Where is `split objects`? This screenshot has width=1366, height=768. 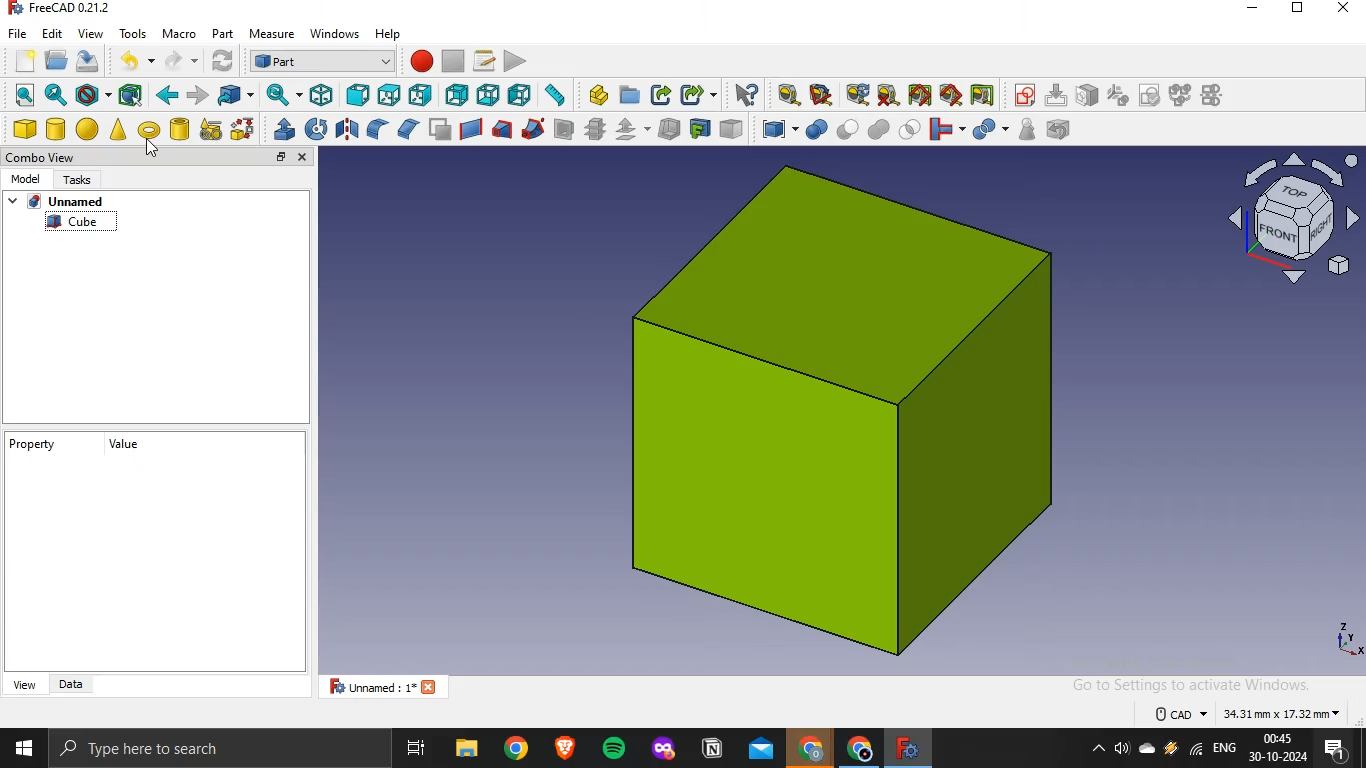 split objects is located at coordinates (989, 128).